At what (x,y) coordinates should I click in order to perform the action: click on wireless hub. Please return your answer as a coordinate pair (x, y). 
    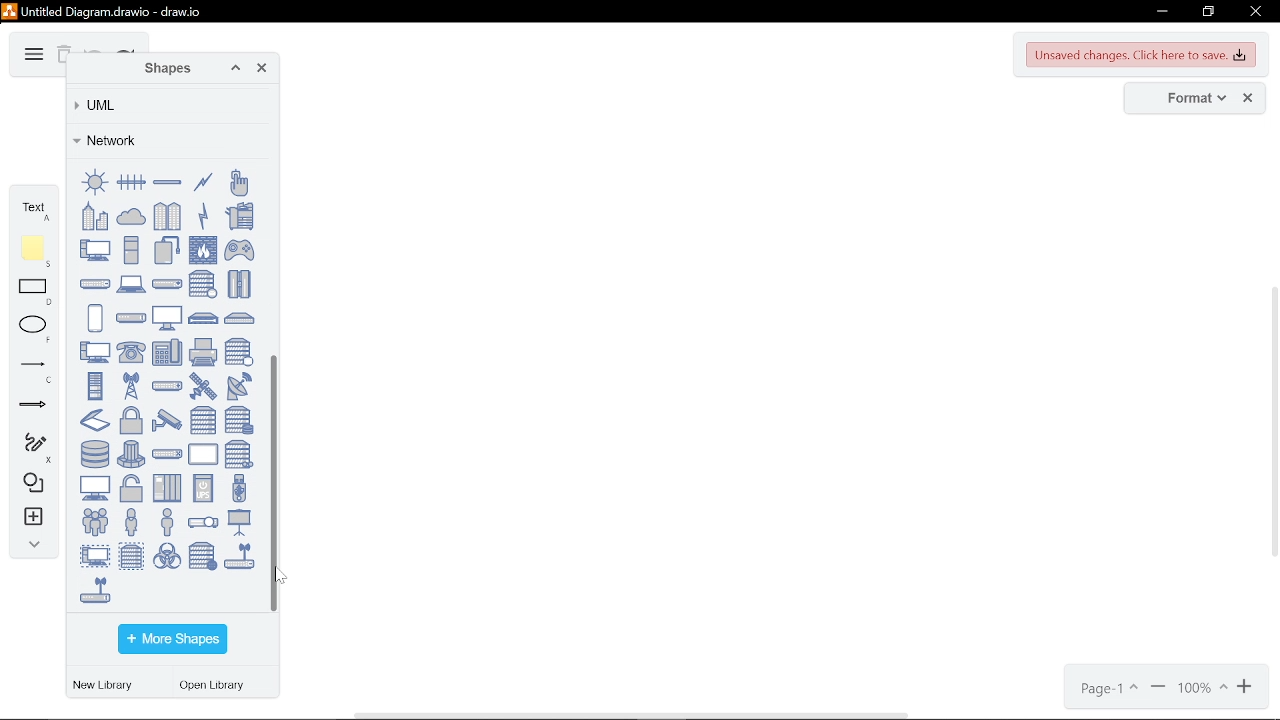
    Looking at the image, I should click on (239, 556).